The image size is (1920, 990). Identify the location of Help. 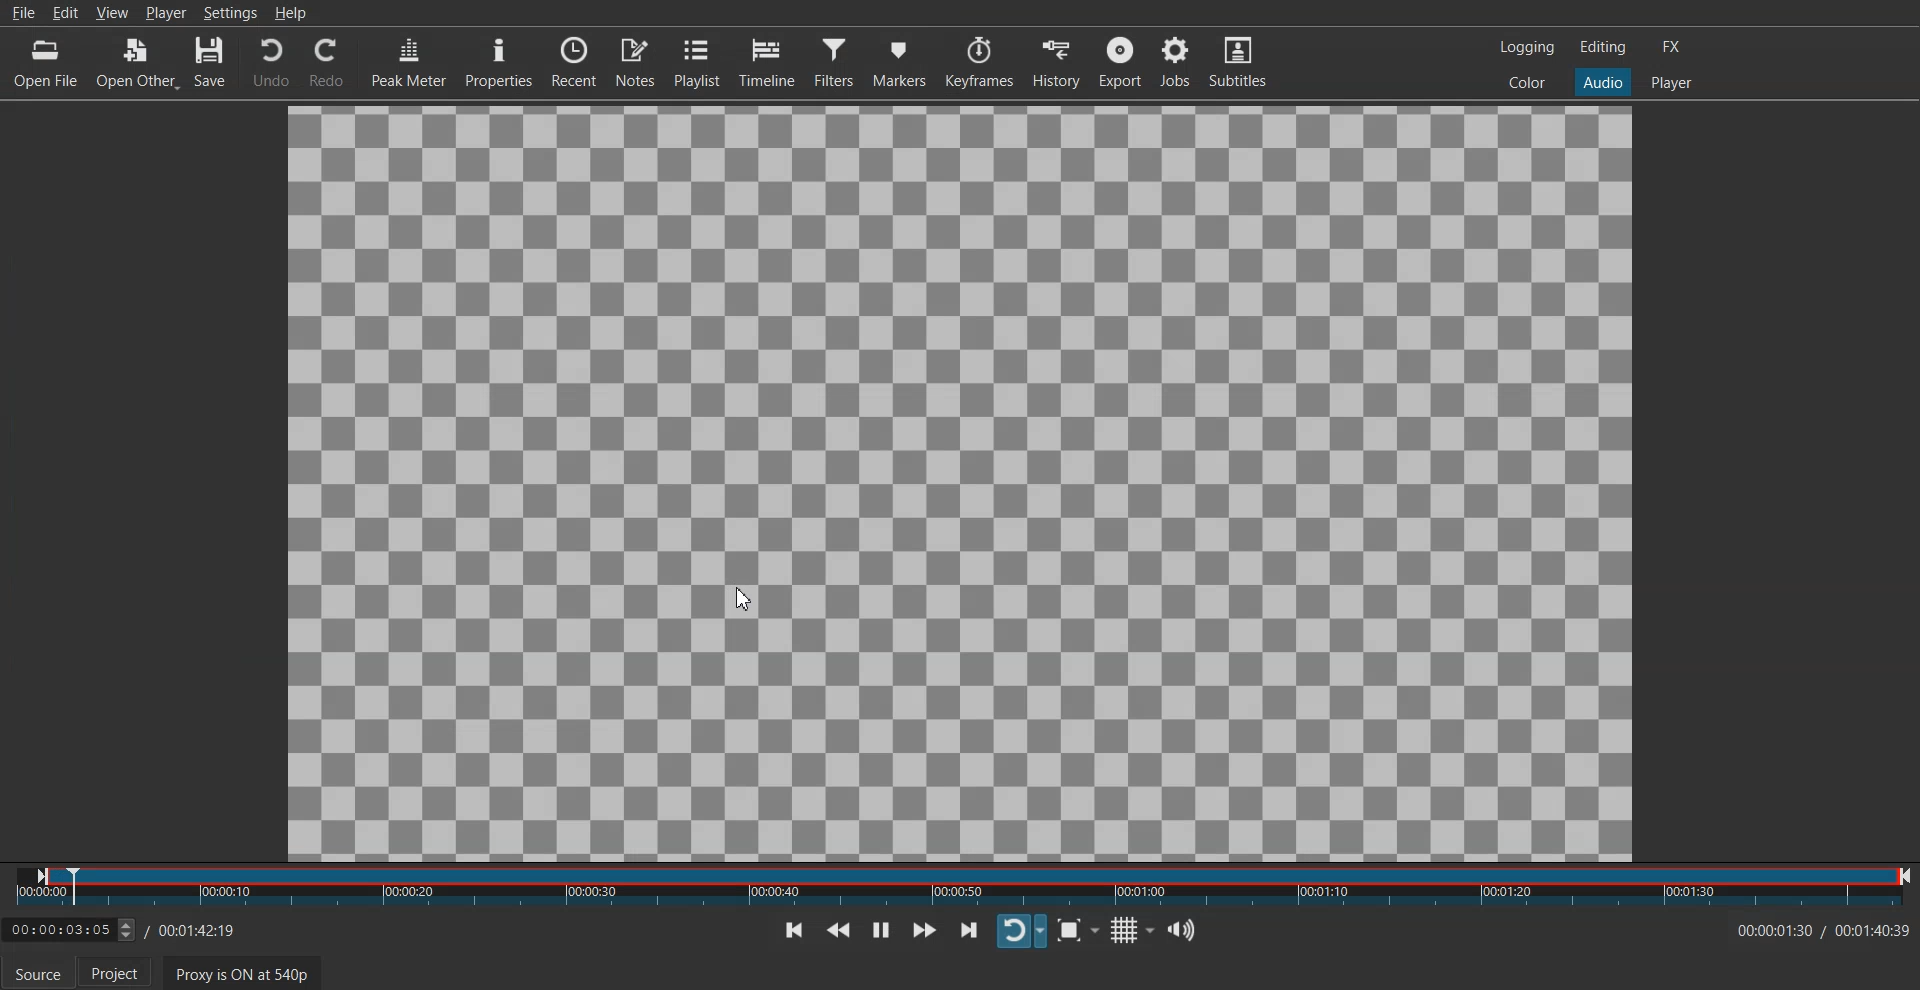
(290, 12).